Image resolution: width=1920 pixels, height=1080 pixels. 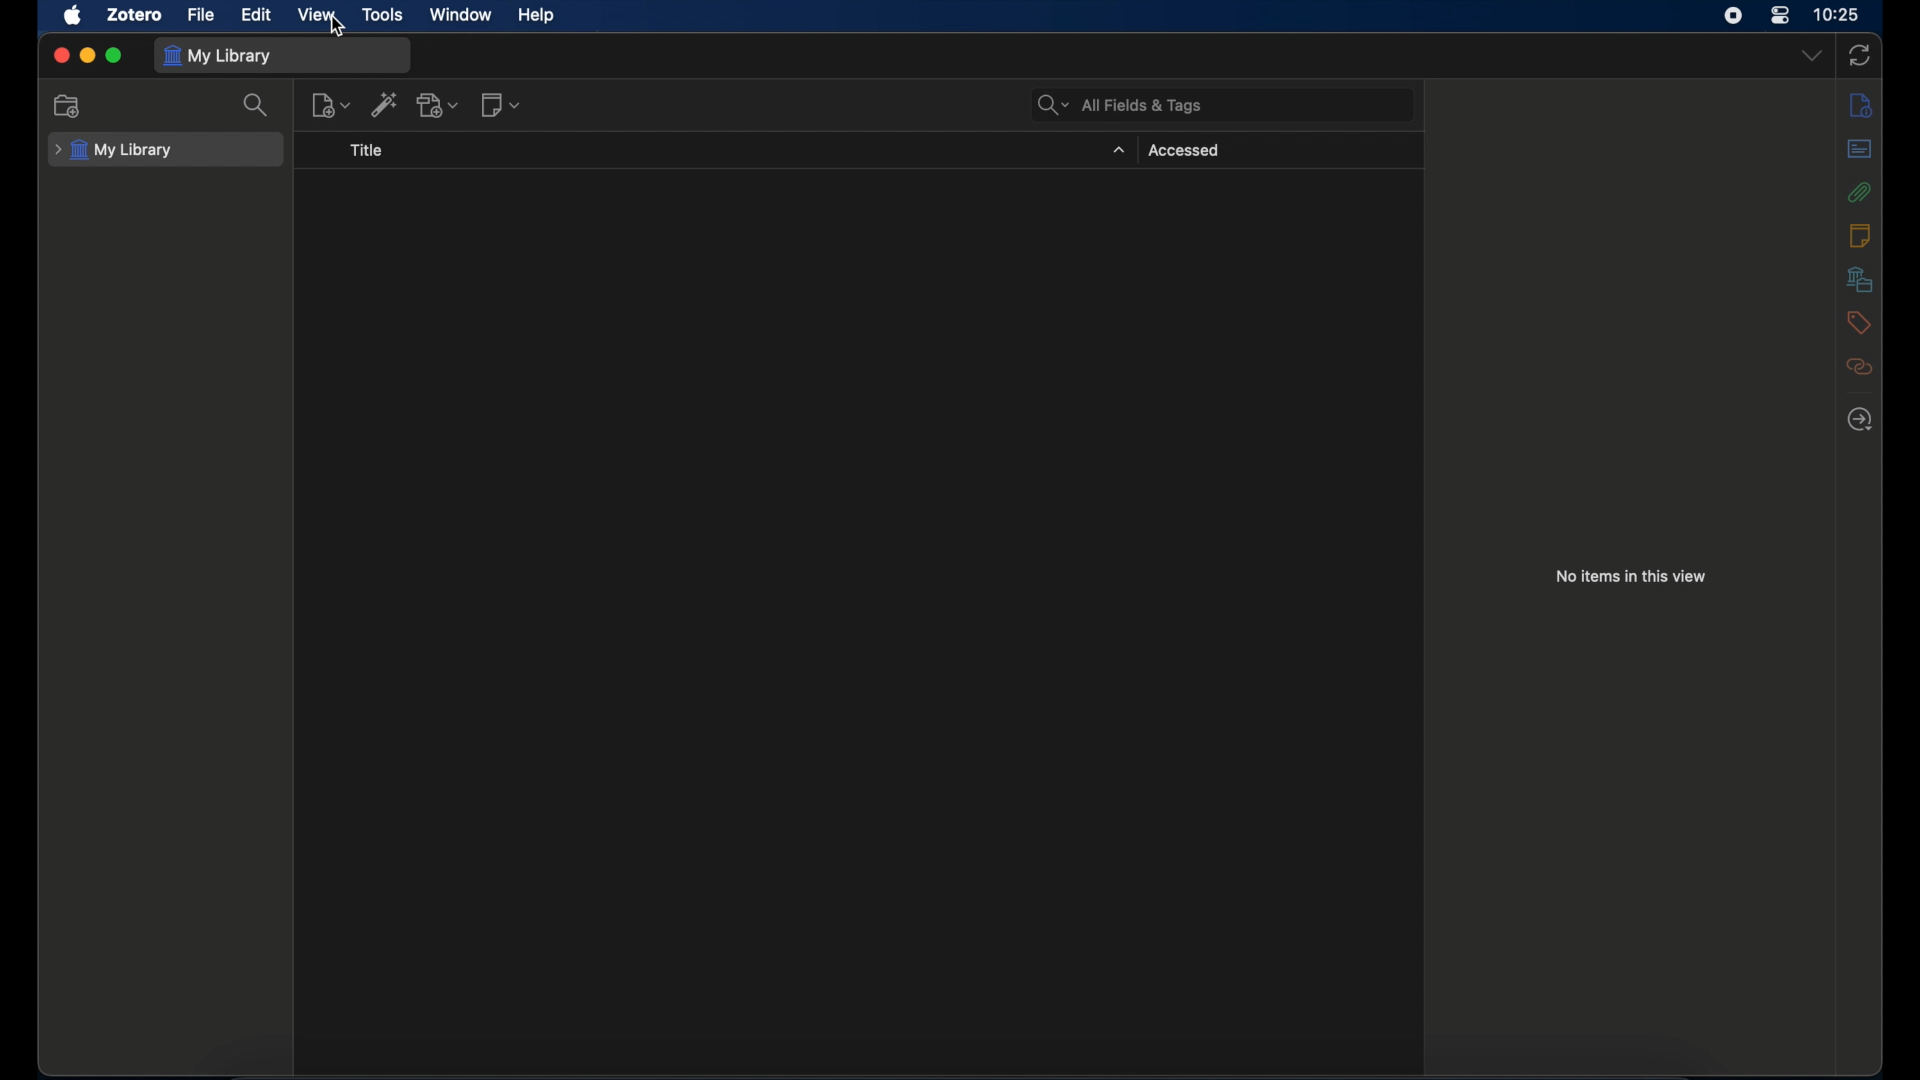 I want to click on attachments, so click(x=1859, y=192).